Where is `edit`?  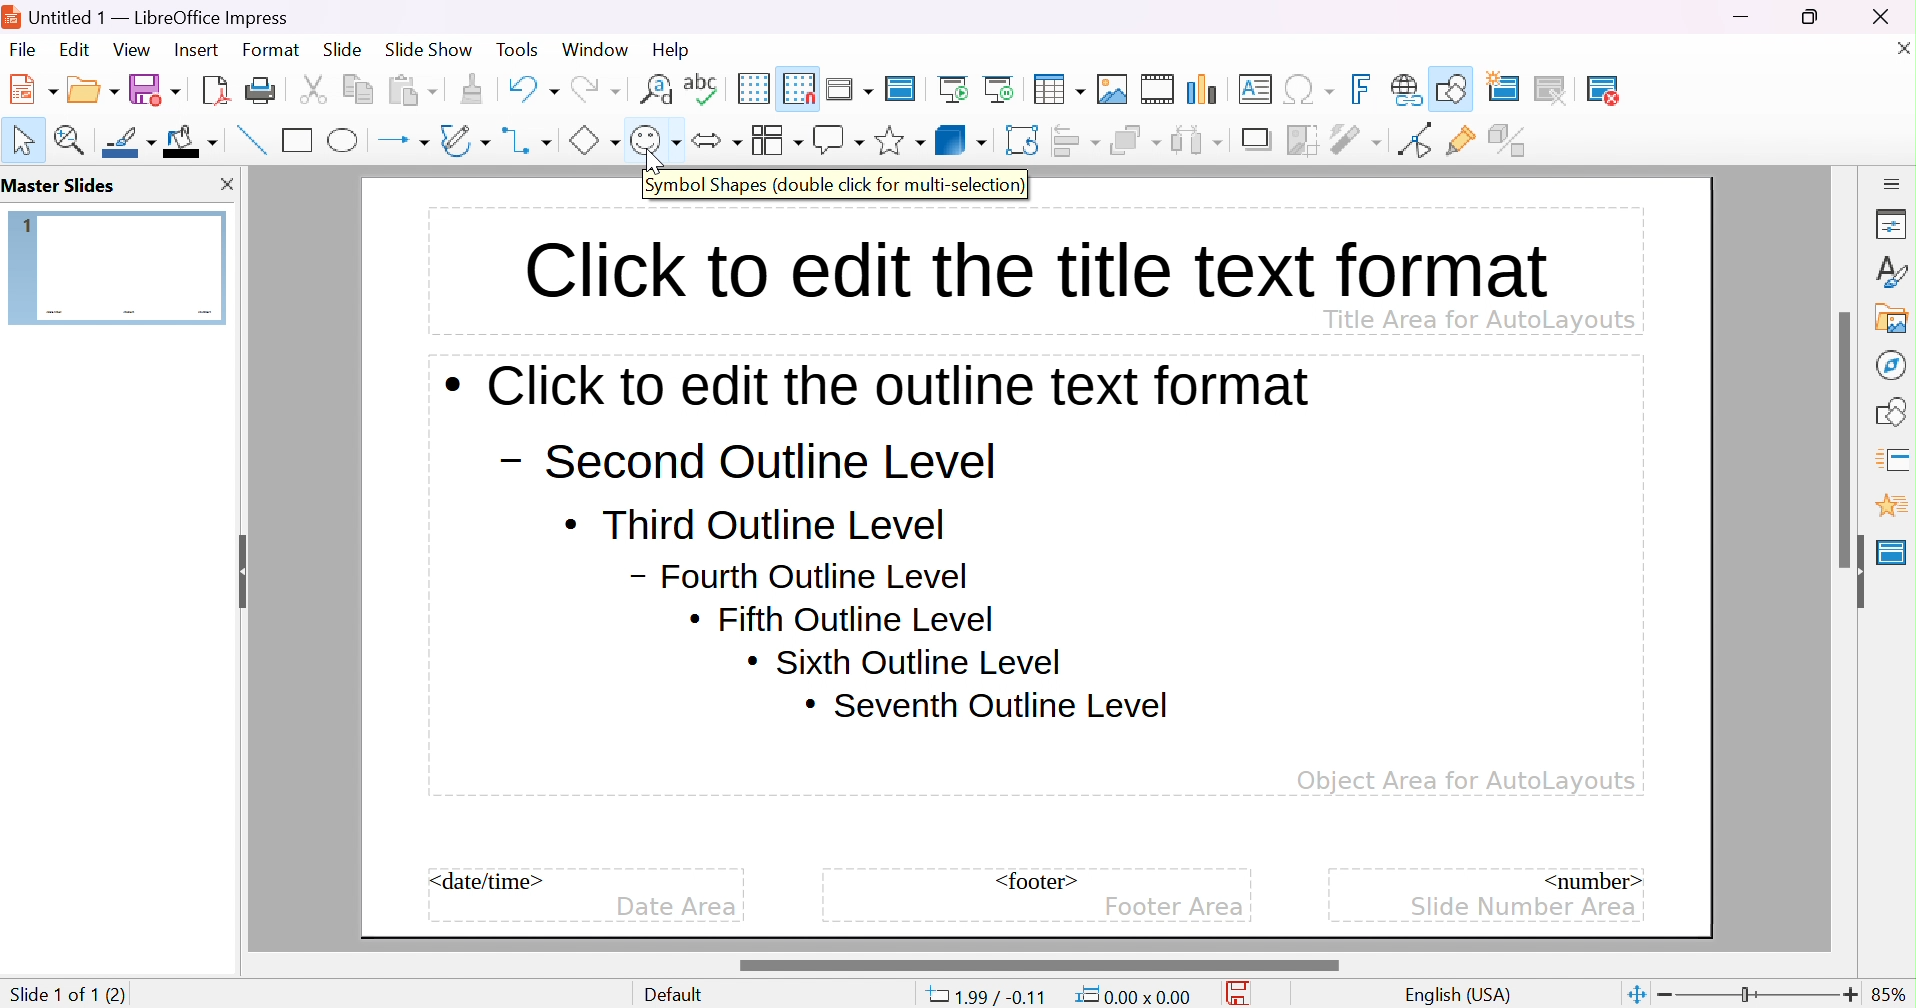
edit is located at coordinates (77, 49).